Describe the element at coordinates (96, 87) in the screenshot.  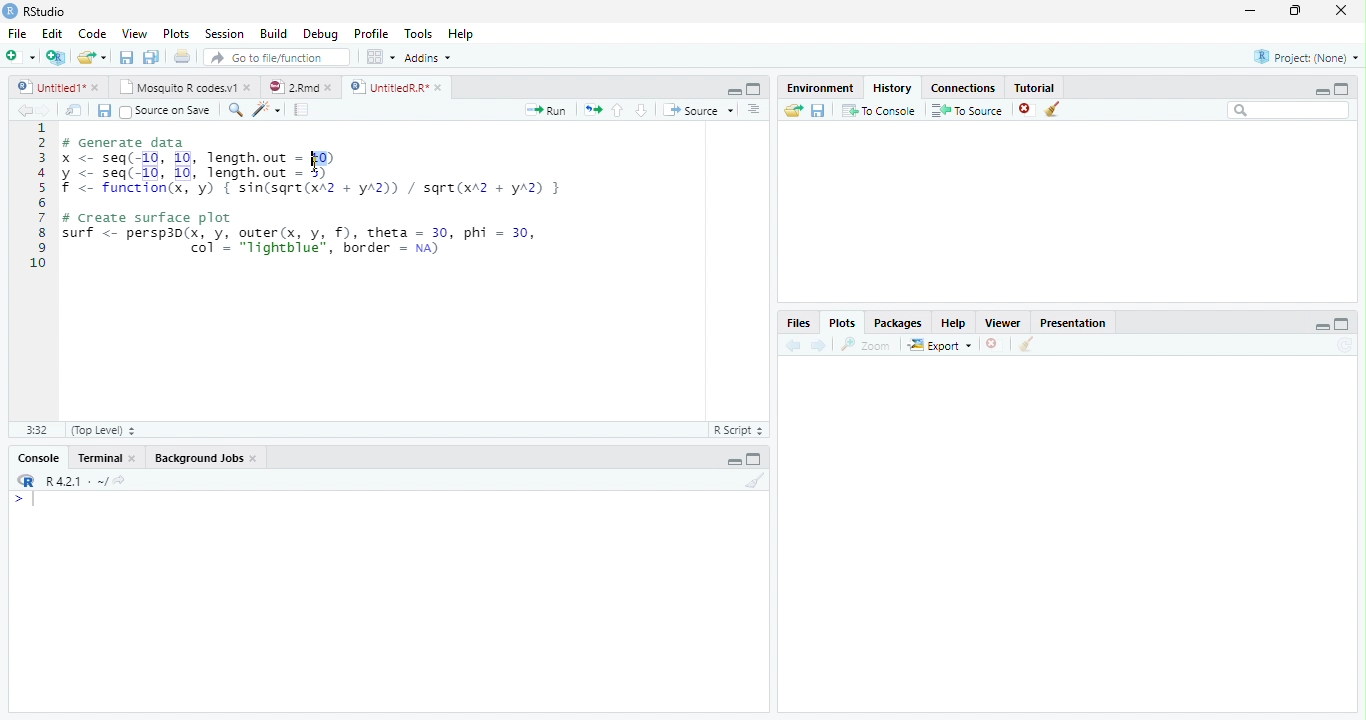
I see `close` at that location.